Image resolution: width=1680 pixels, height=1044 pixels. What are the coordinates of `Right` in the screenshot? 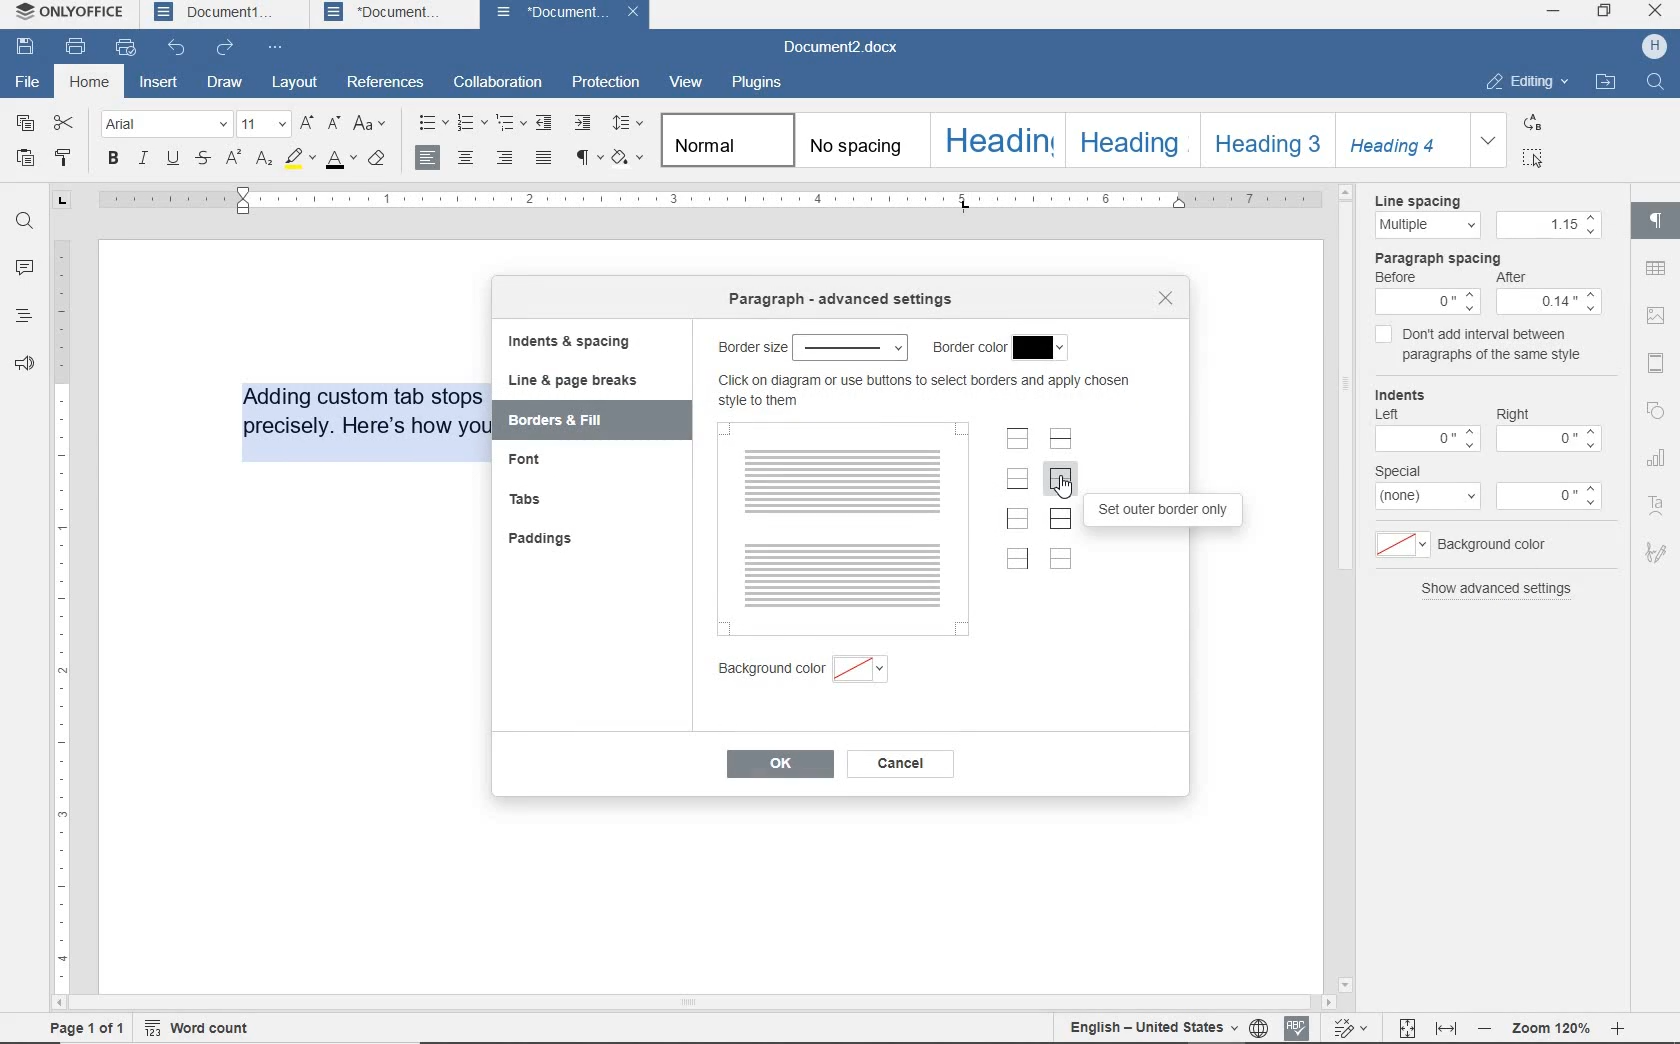 It's located at (1519, 413).